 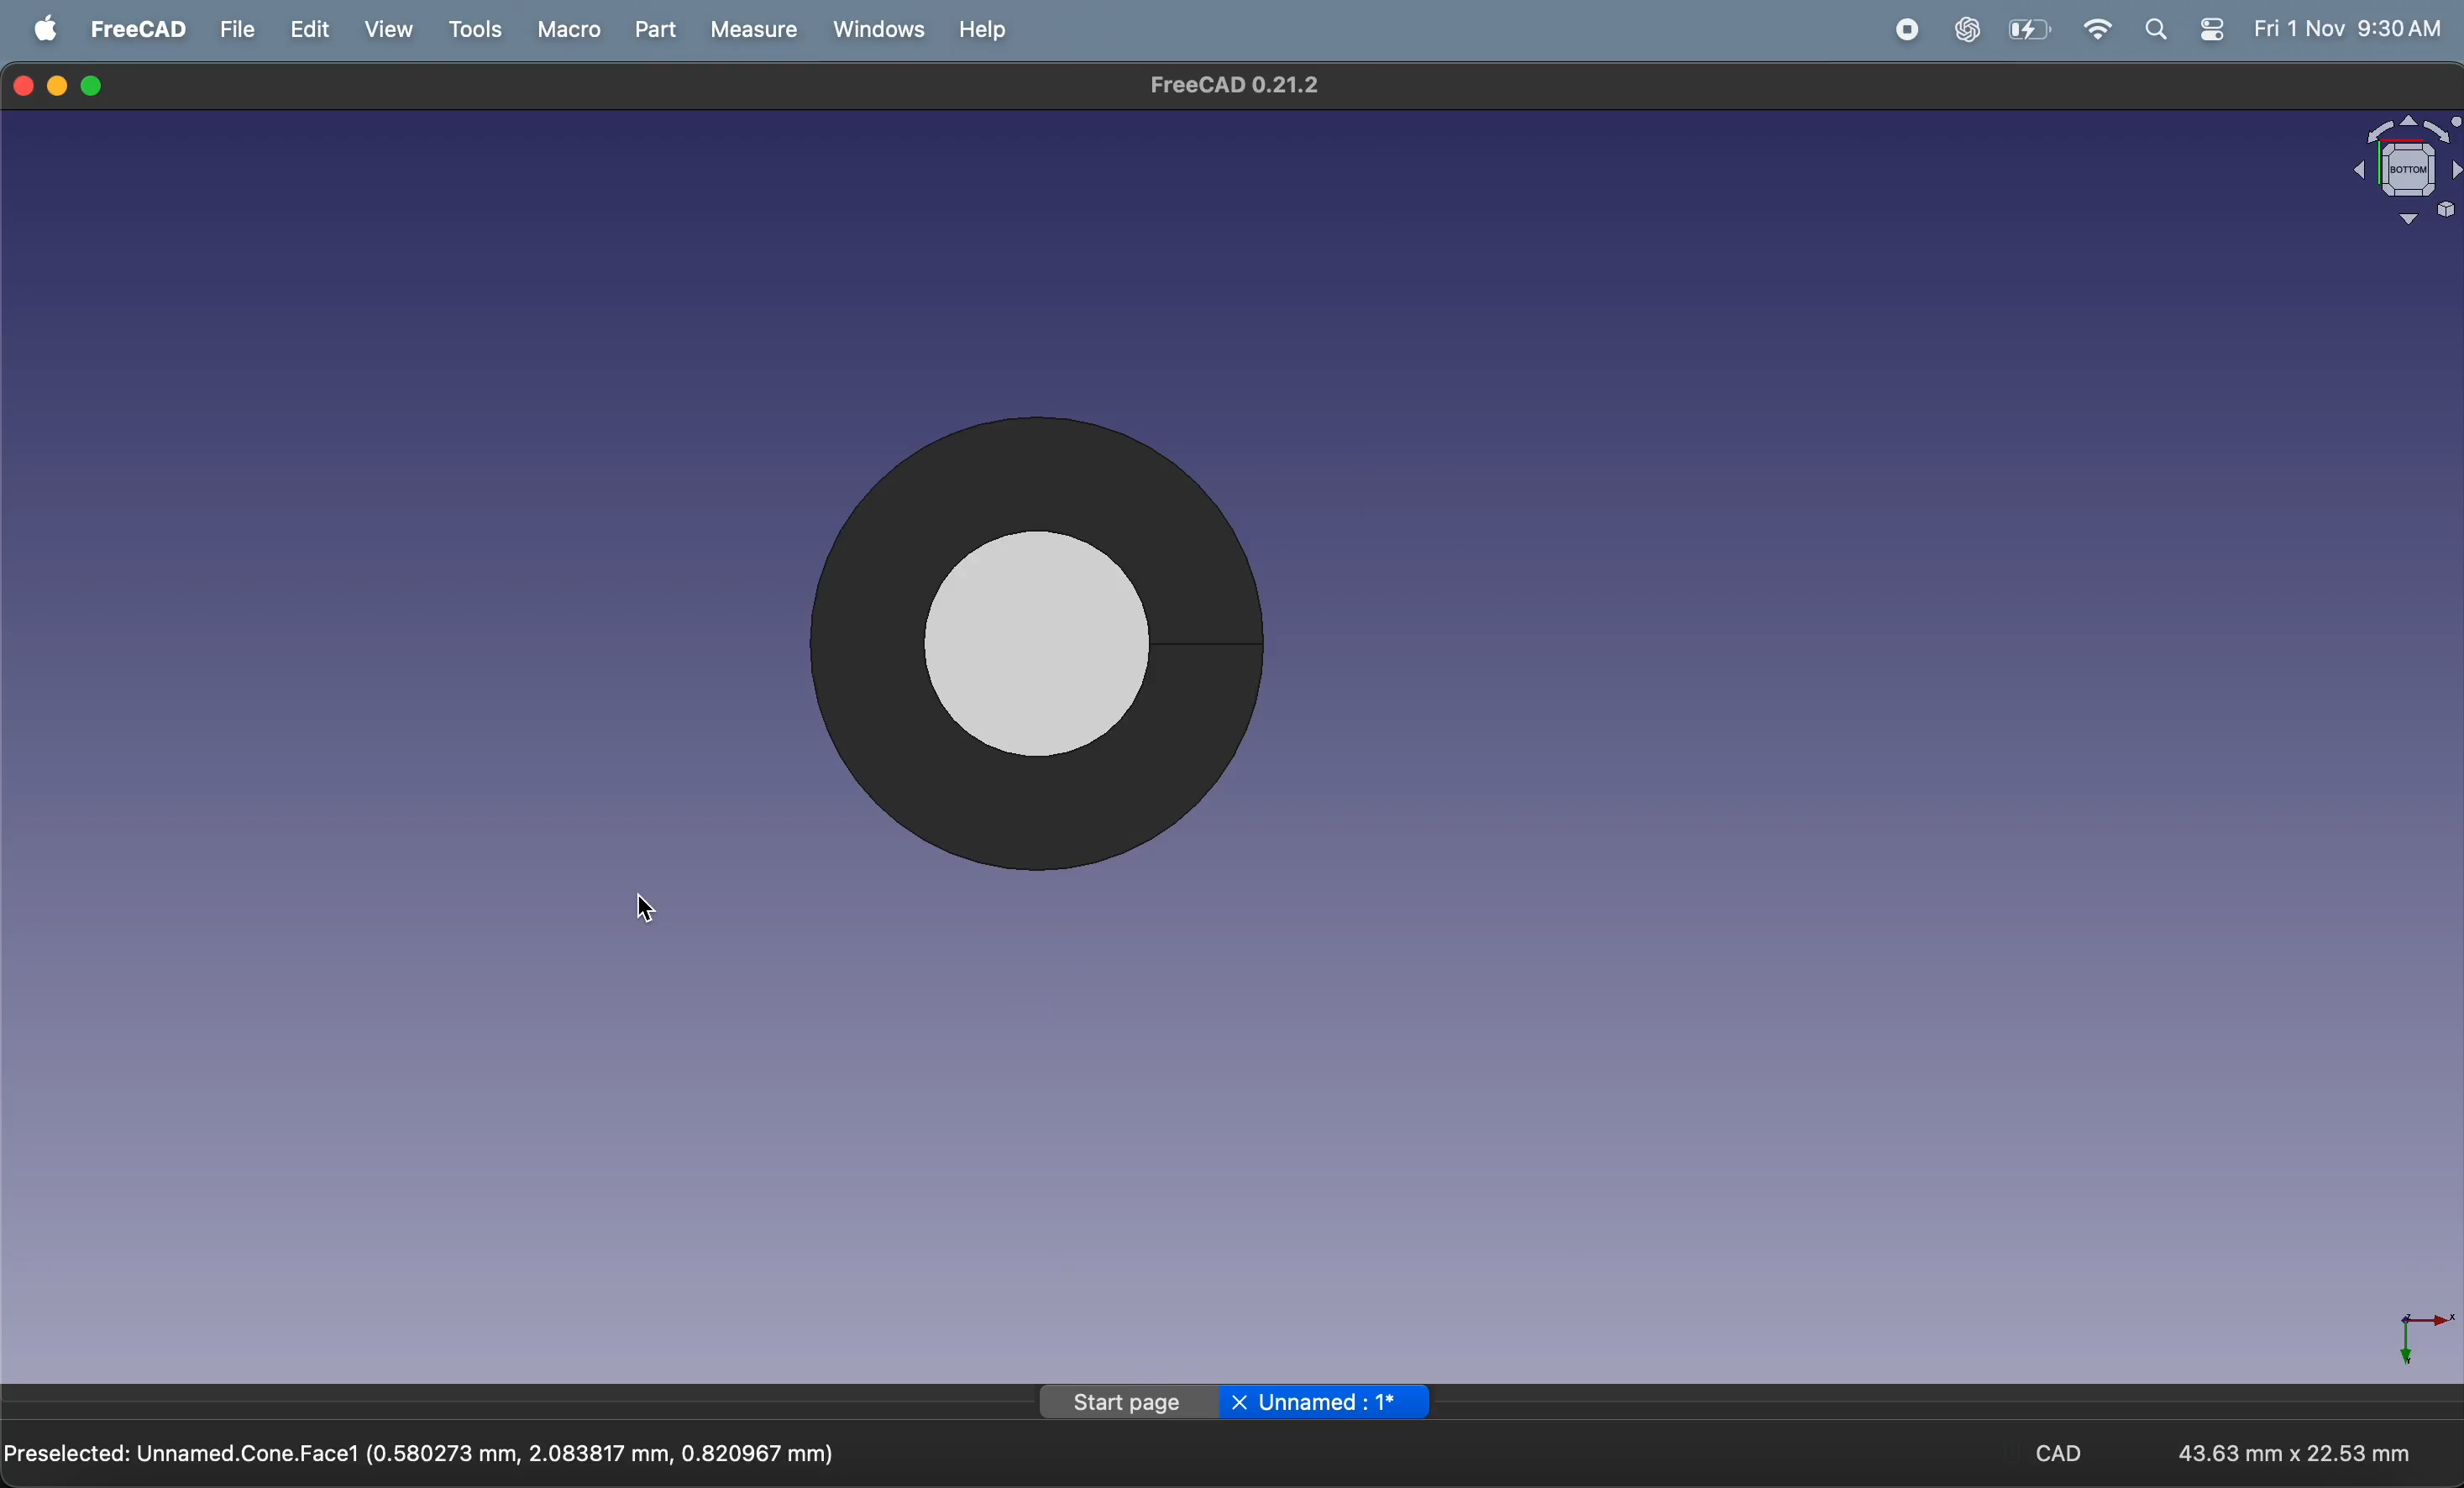 What do you see at coordinates (96, 87) in the screenshot?
I see `maximize` at bounding box center [96, 87].